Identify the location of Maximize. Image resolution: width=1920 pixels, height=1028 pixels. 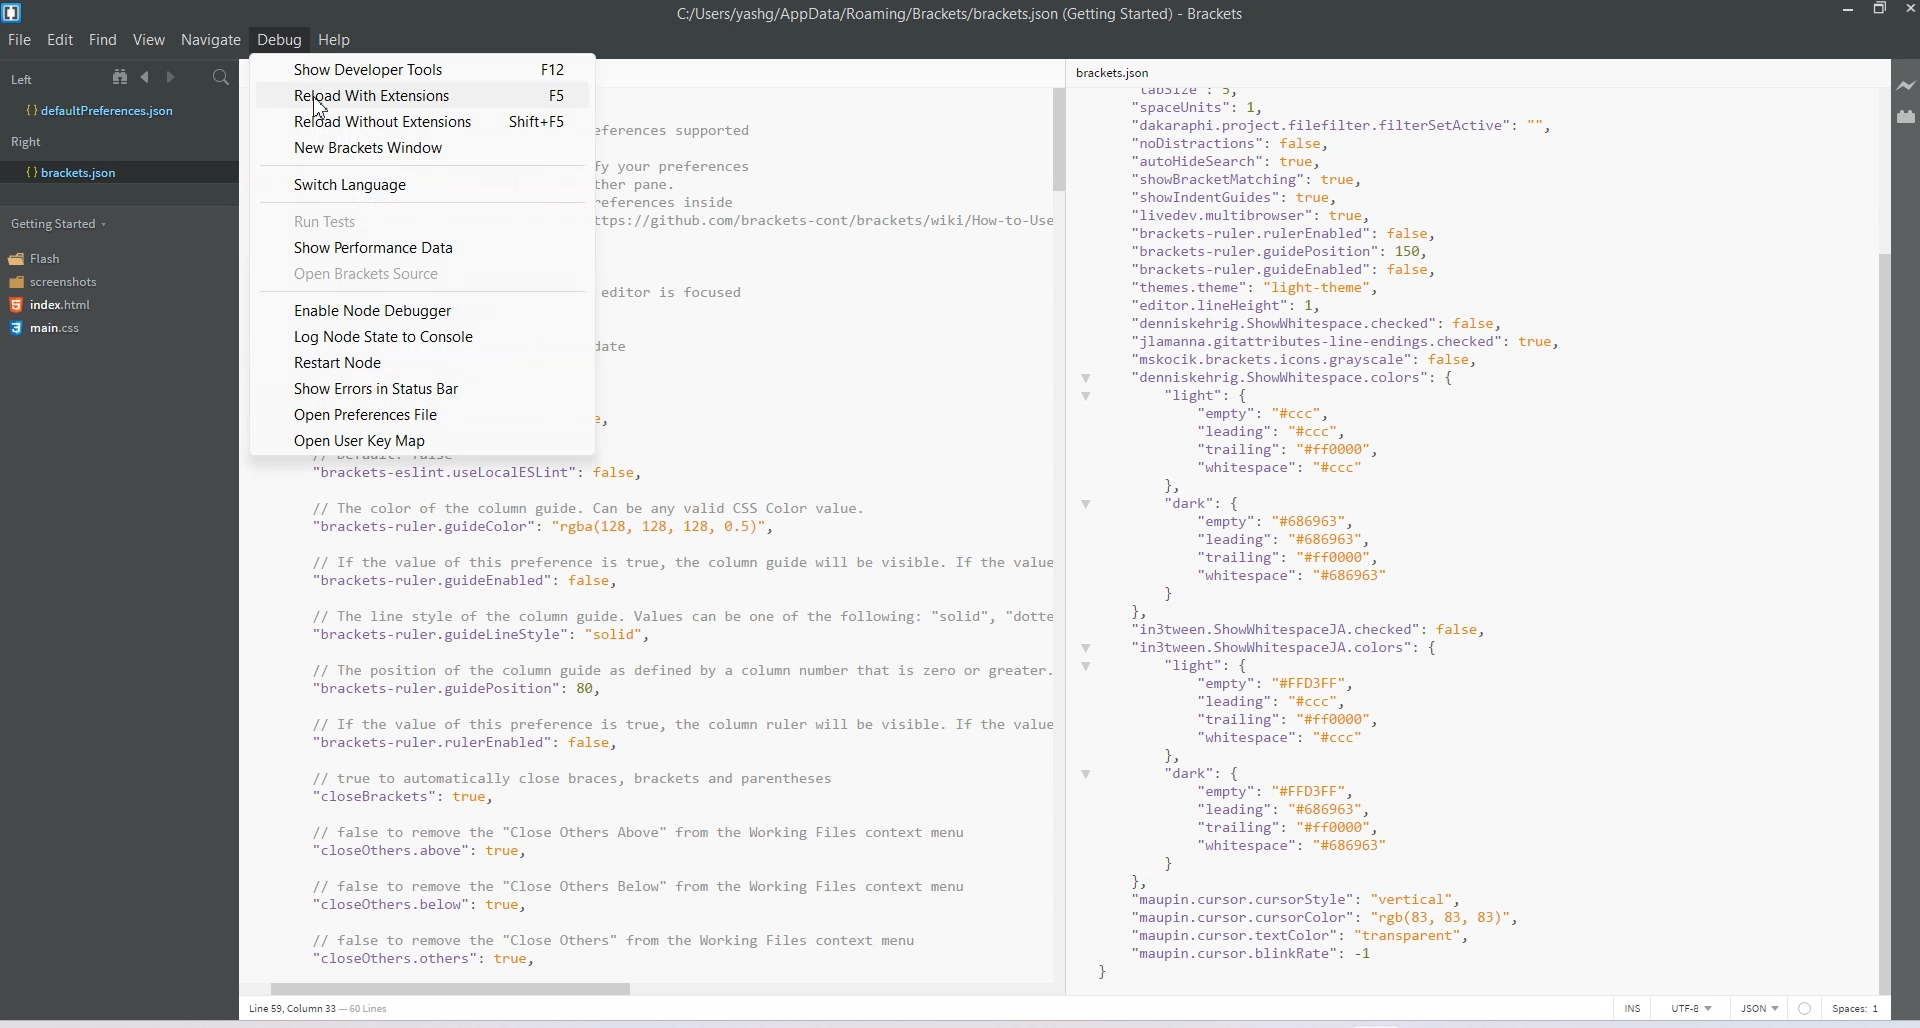
(1879, 10).